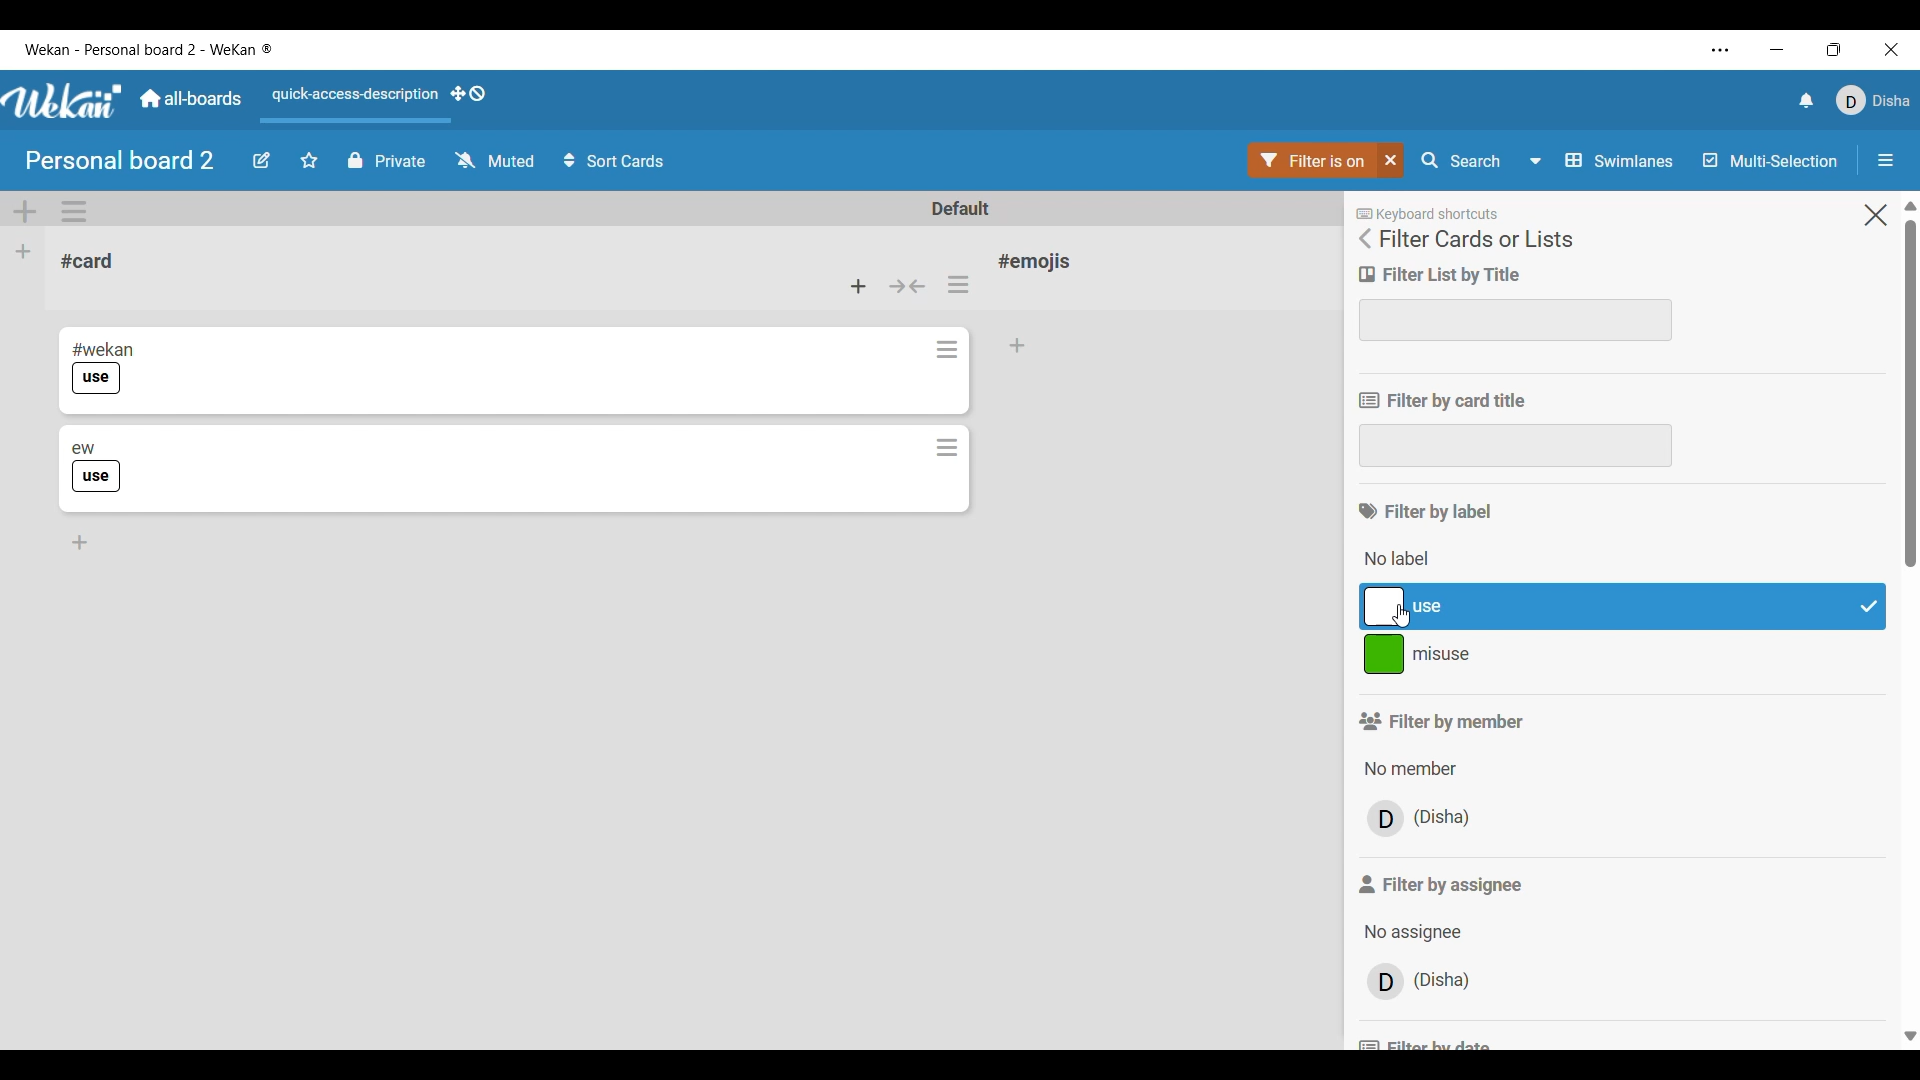  What do you see at coordinates (84, 446) in the screenshot?
I see `ew` at bounding box center [84, 446].